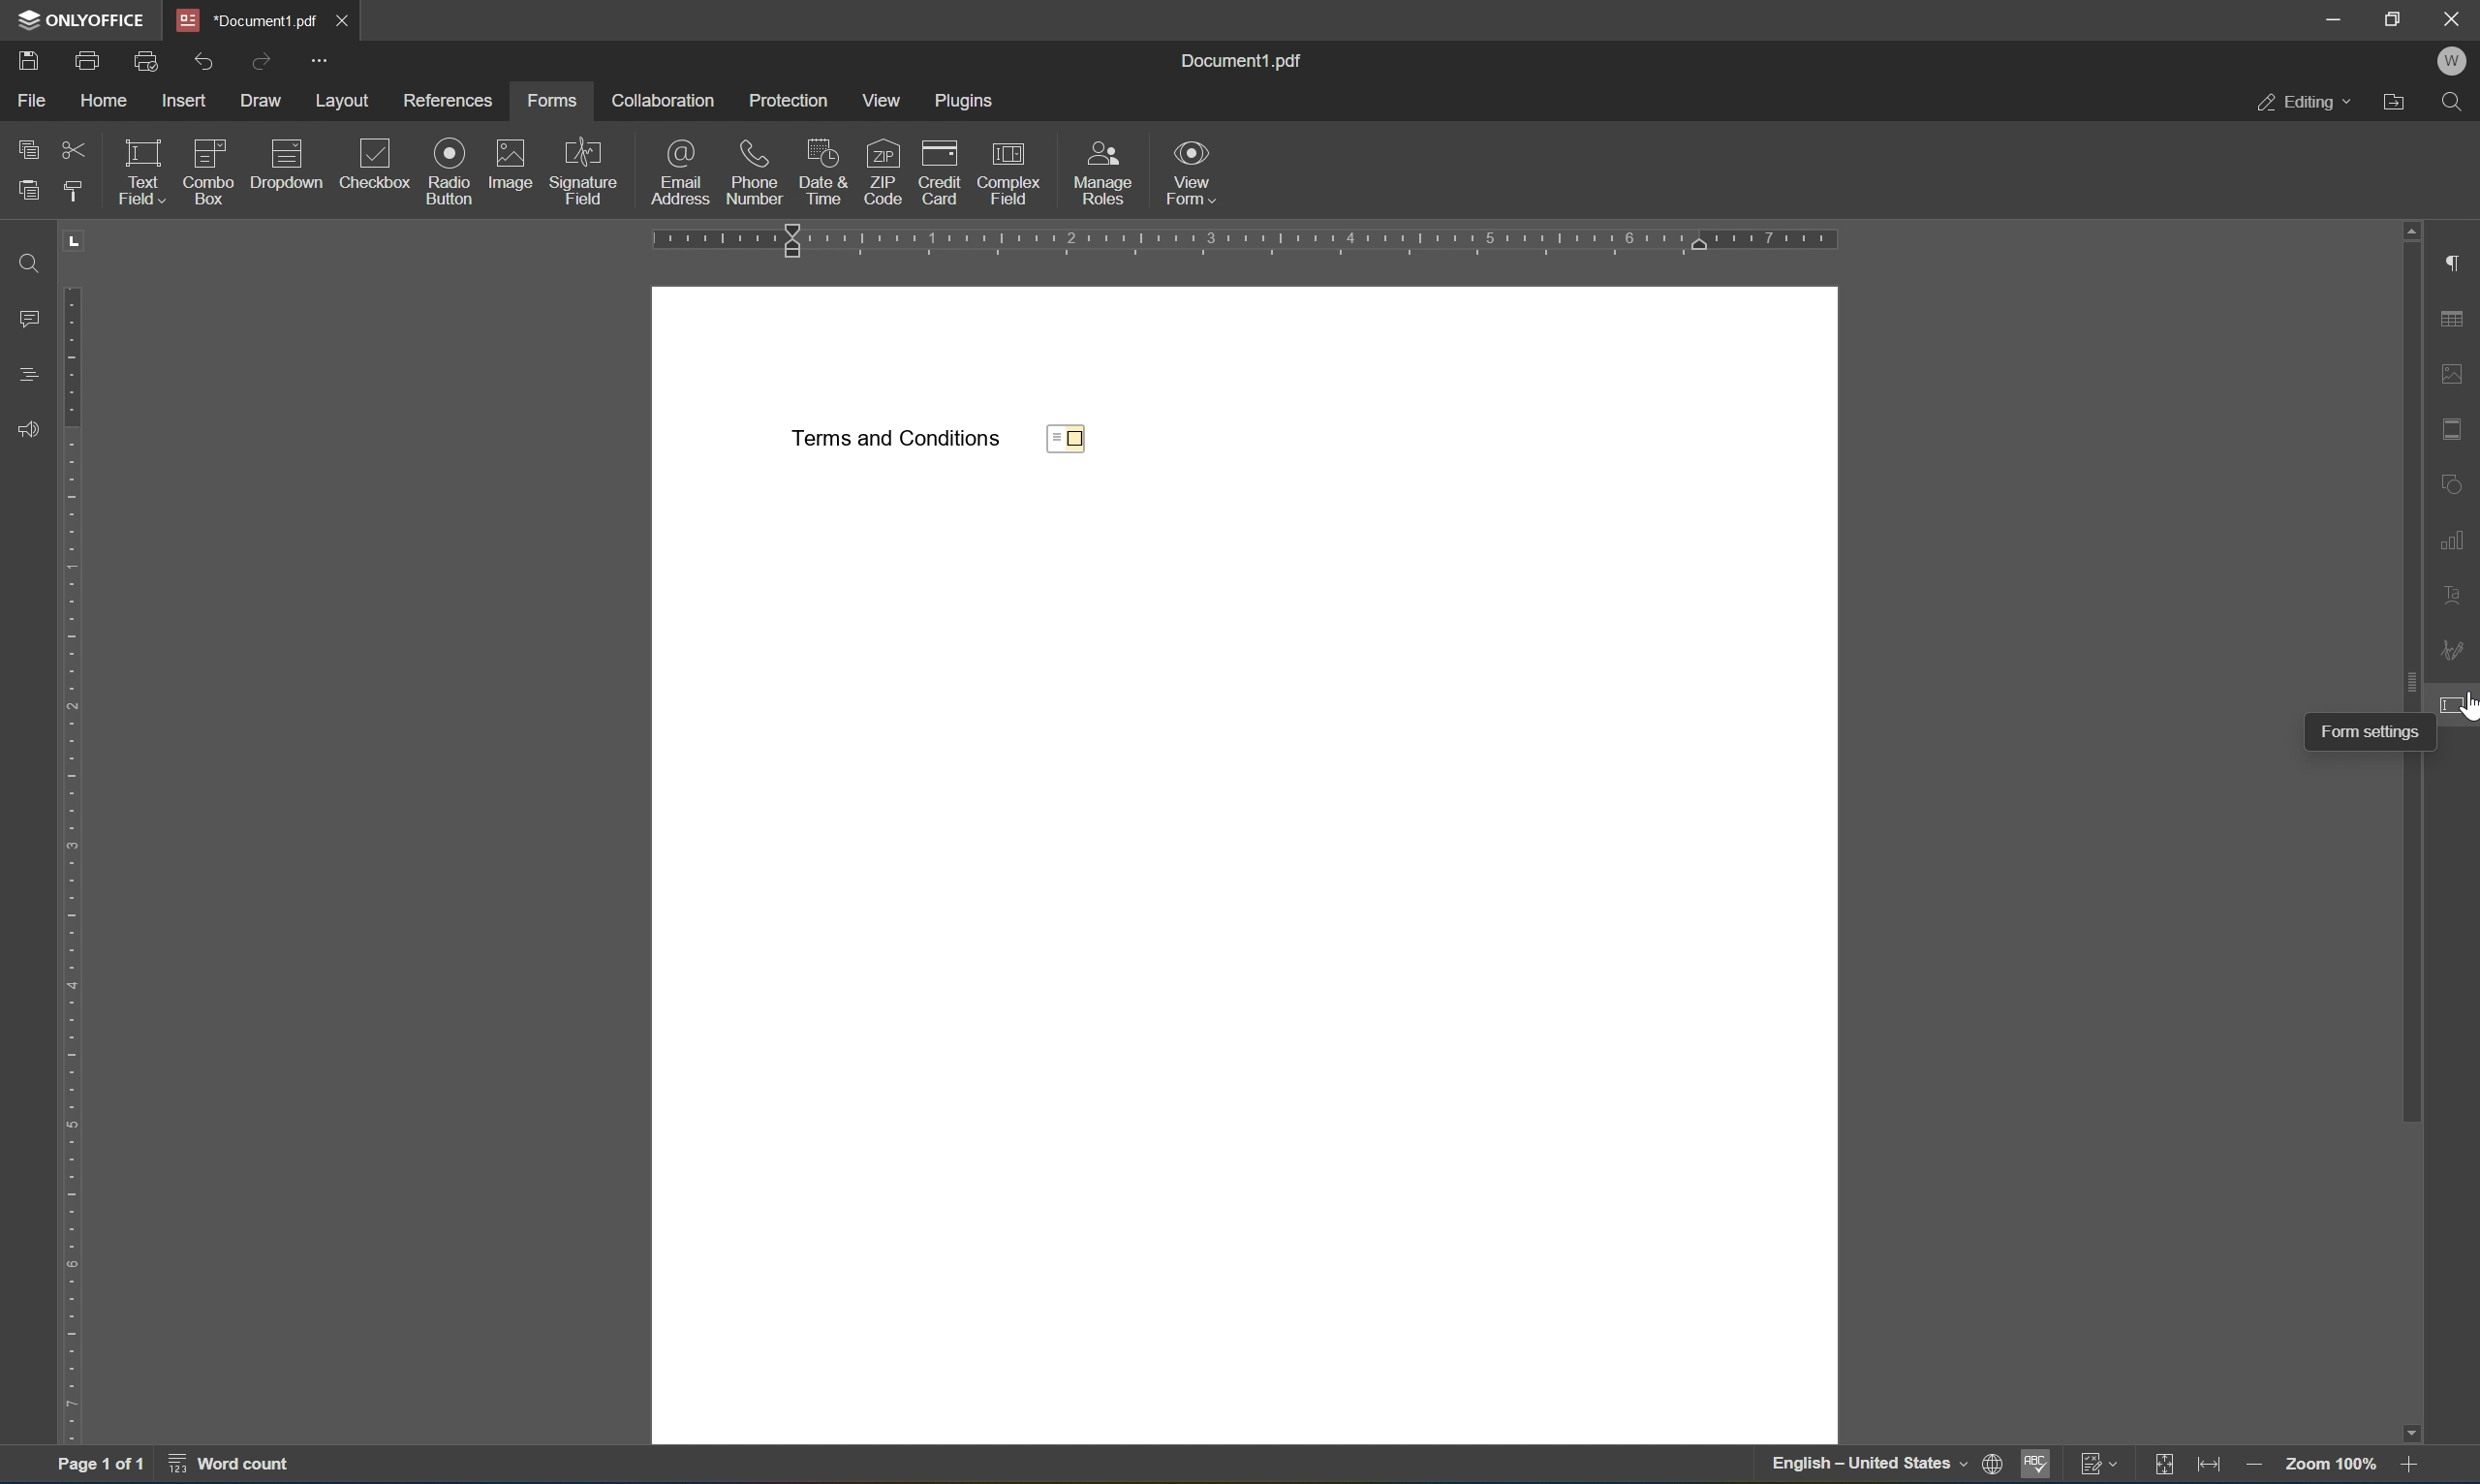  I want to click on header & footer settings, so click(2457, 432).